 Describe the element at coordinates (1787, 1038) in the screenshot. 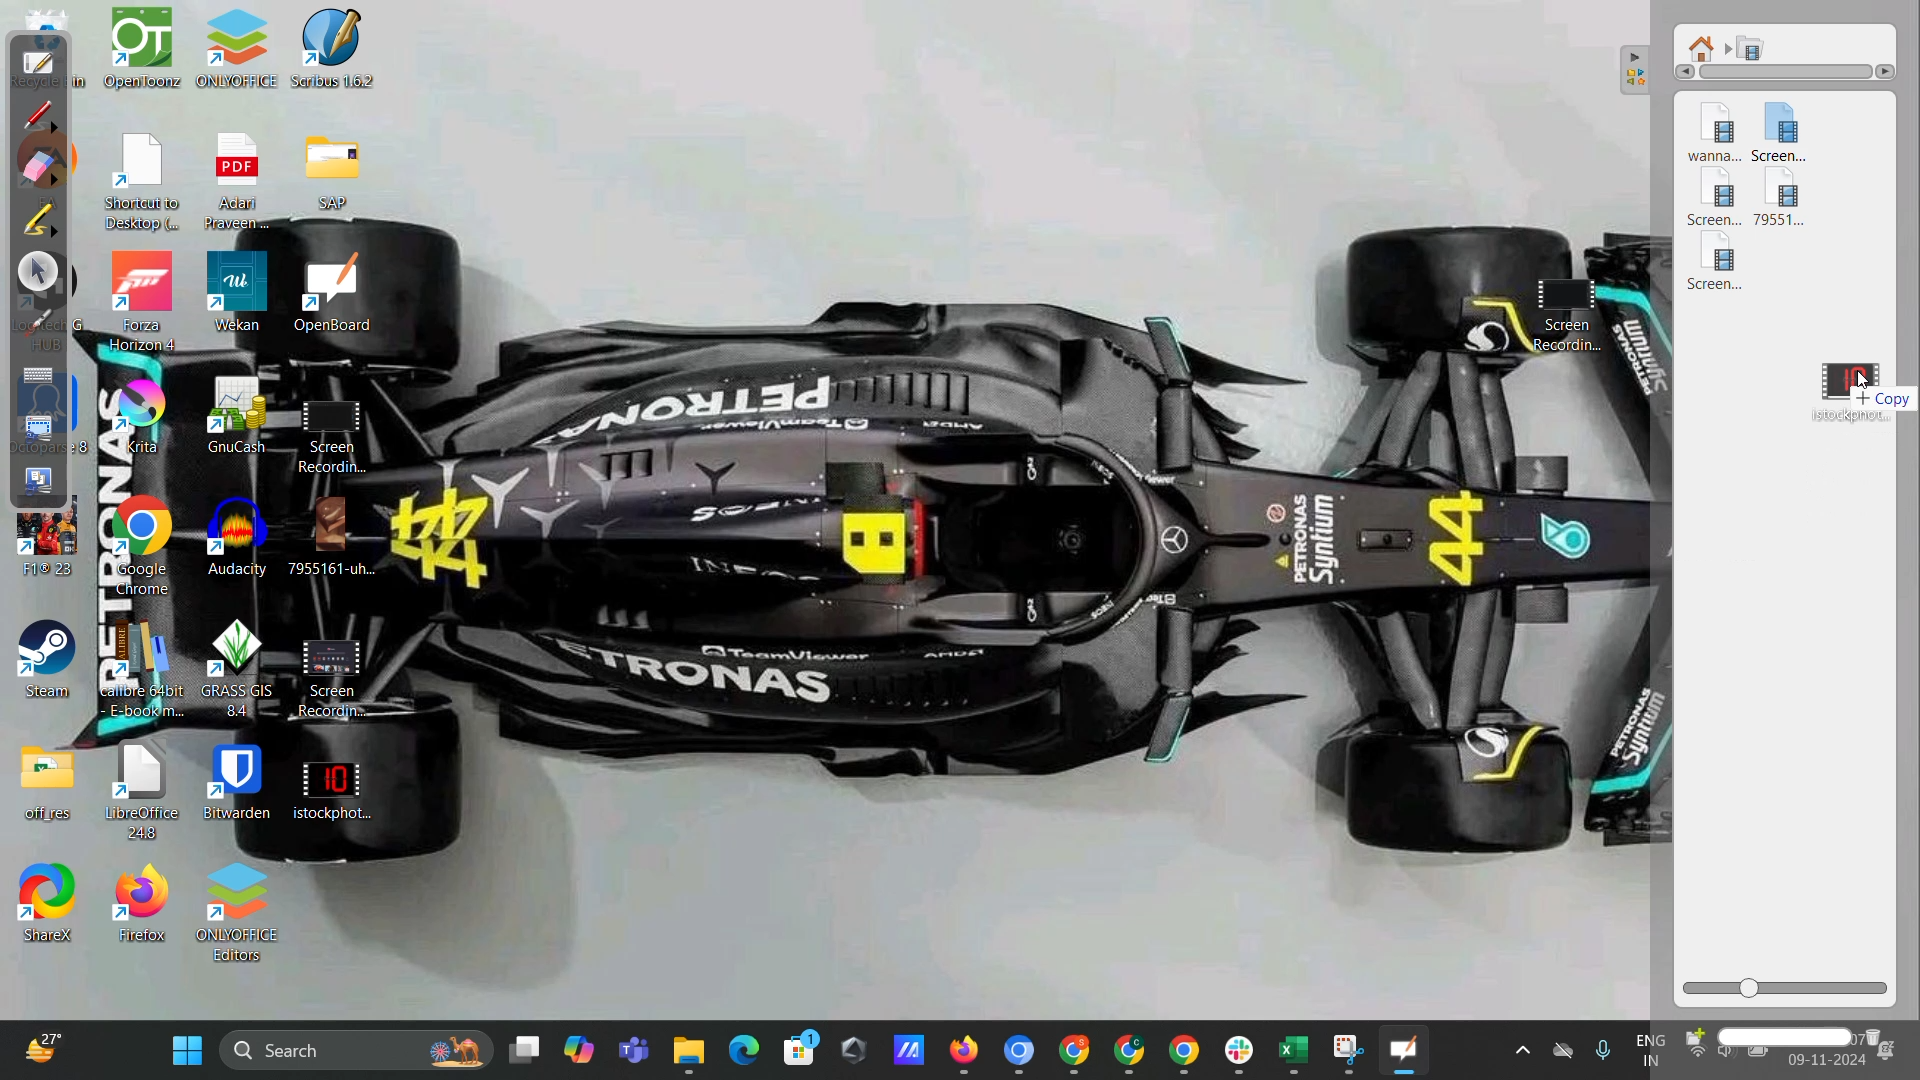

I see `name box` at that location.